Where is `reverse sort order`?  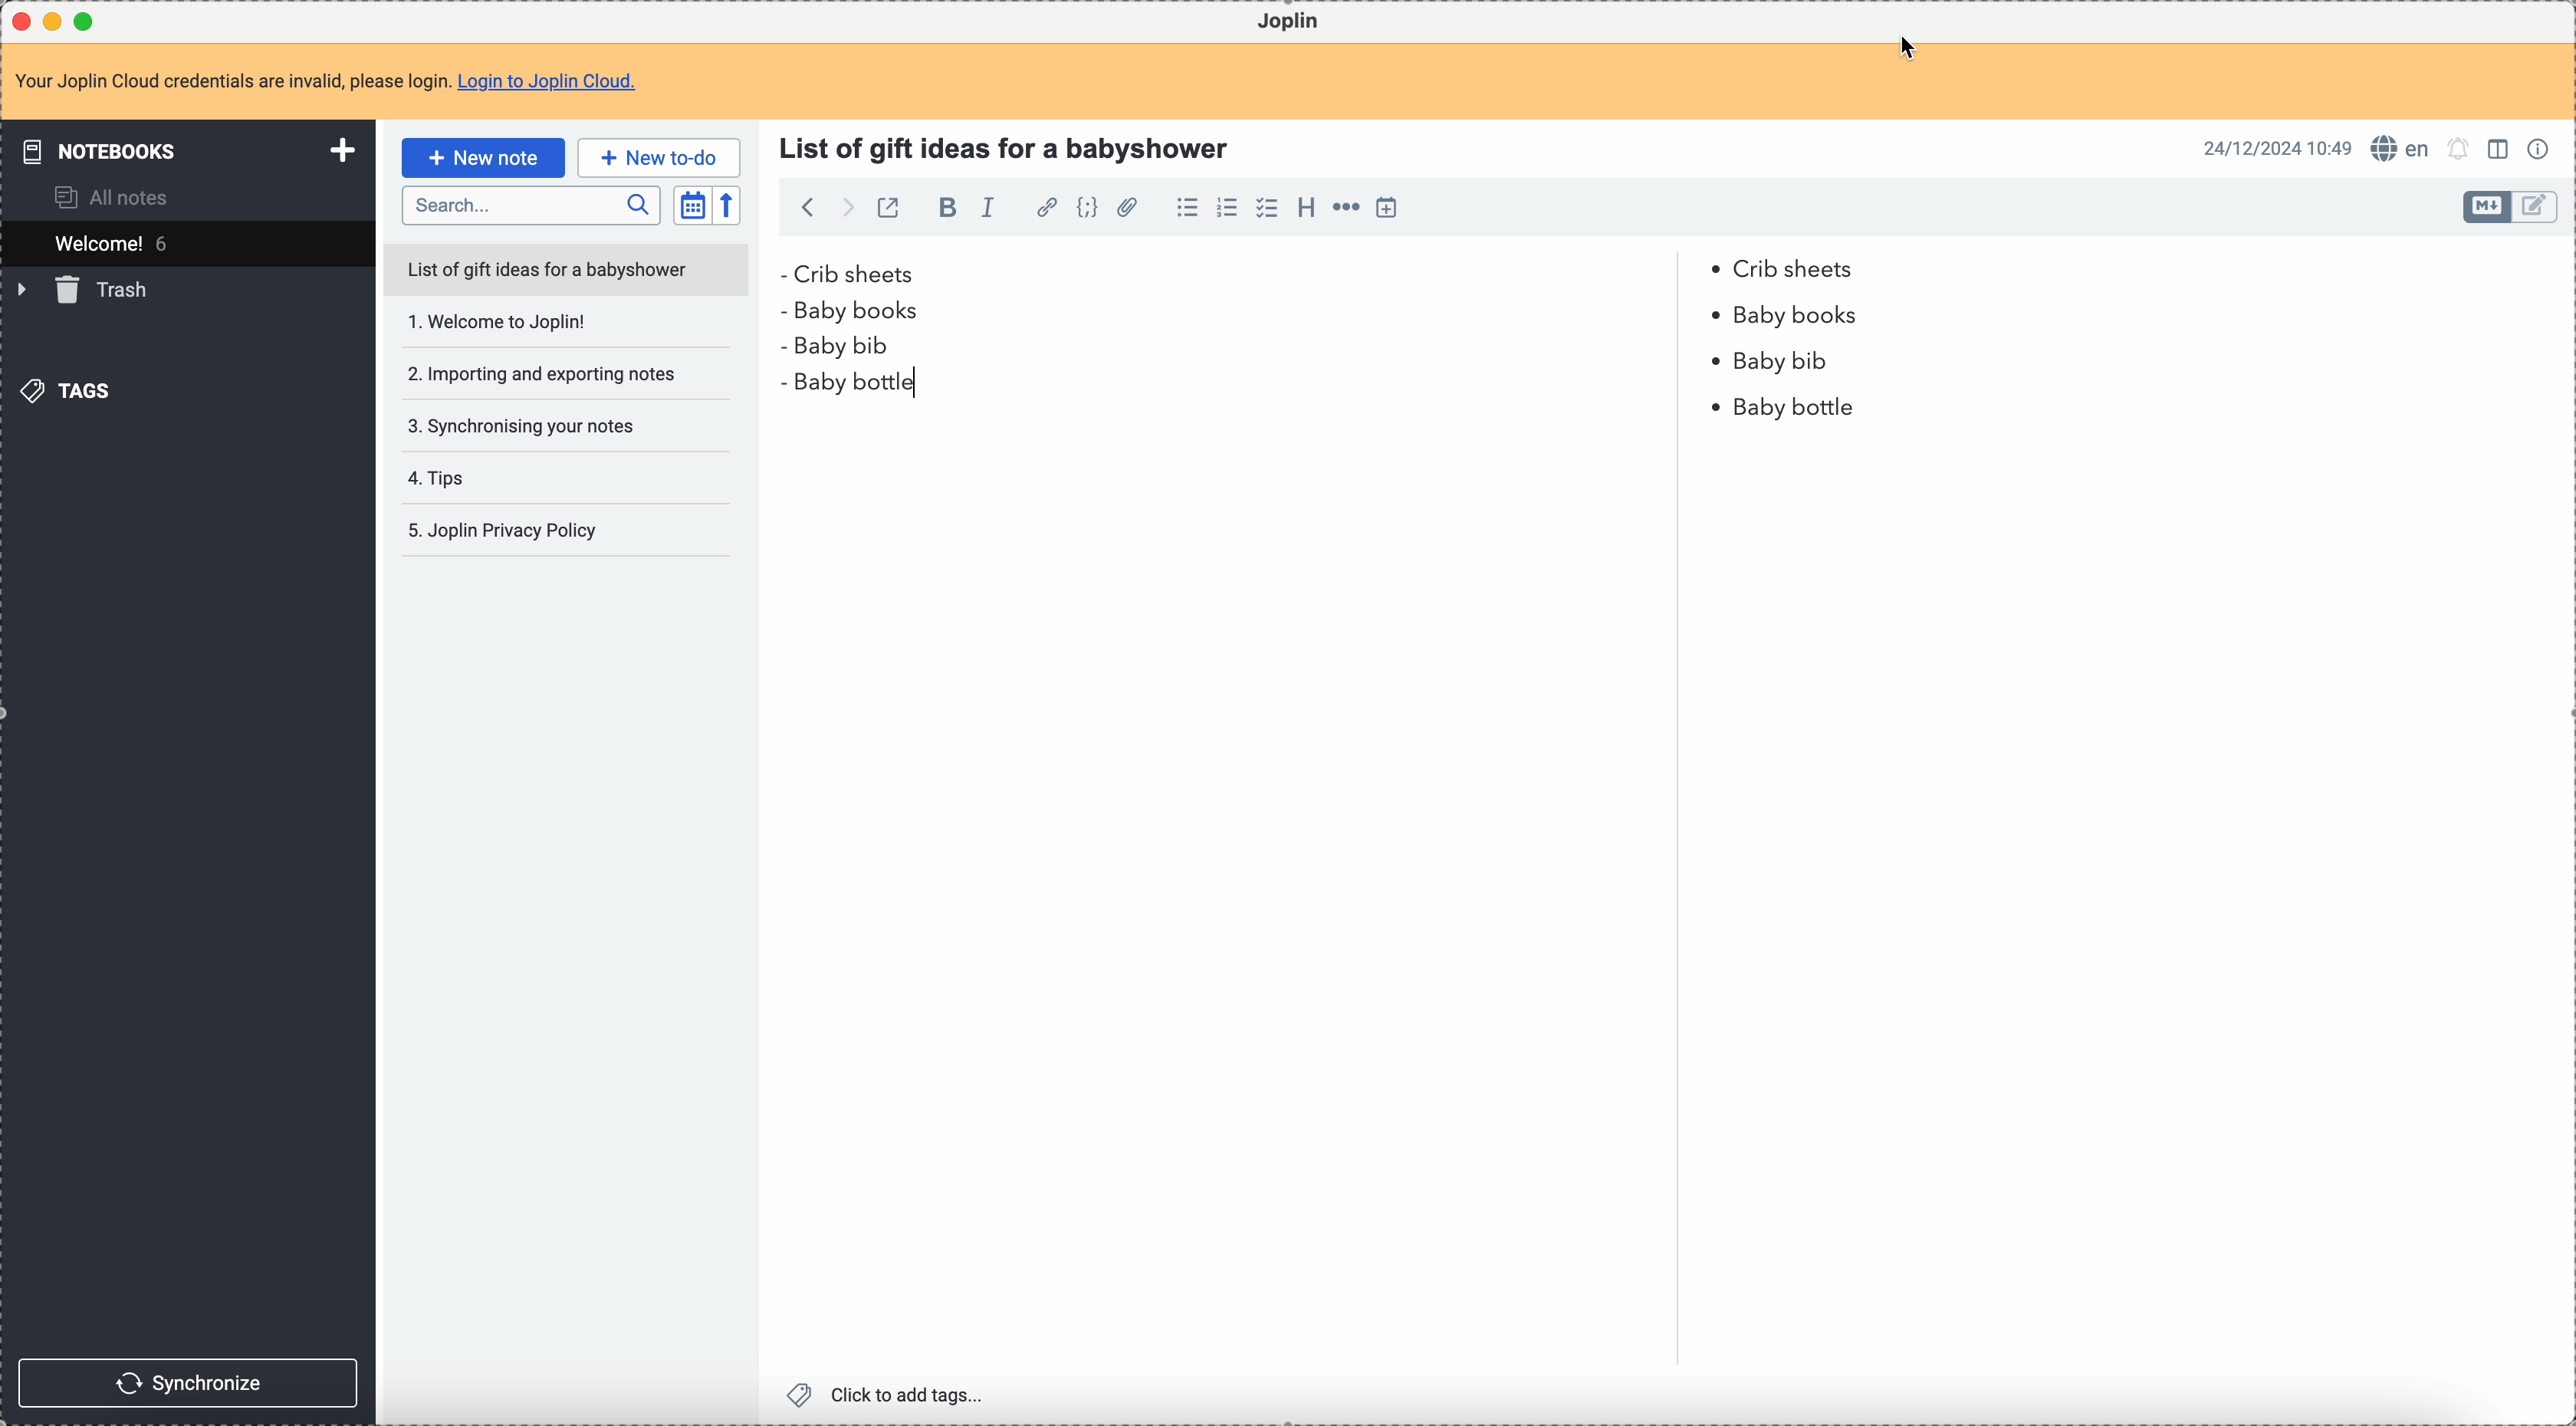 reverse sort order is located at coordinates (726, 207).